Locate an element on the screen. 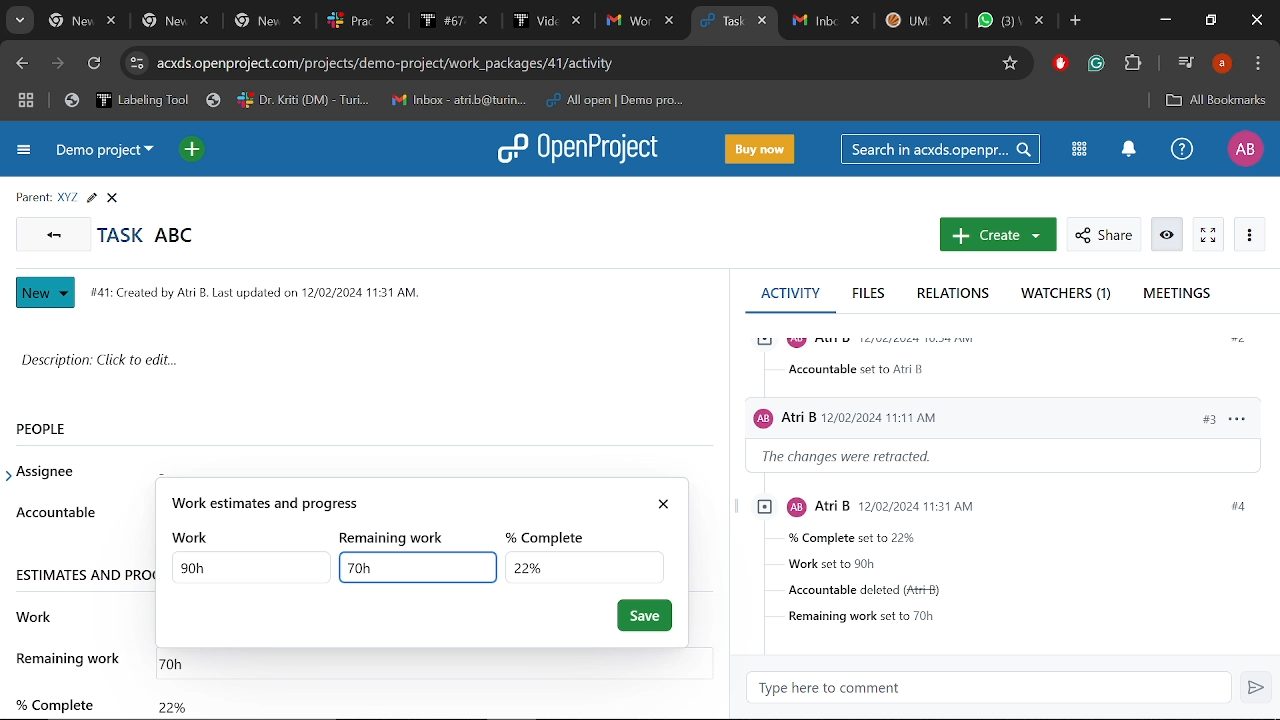 This screenshot has width=1280, height=720. work is located at coordinates (35, 614).